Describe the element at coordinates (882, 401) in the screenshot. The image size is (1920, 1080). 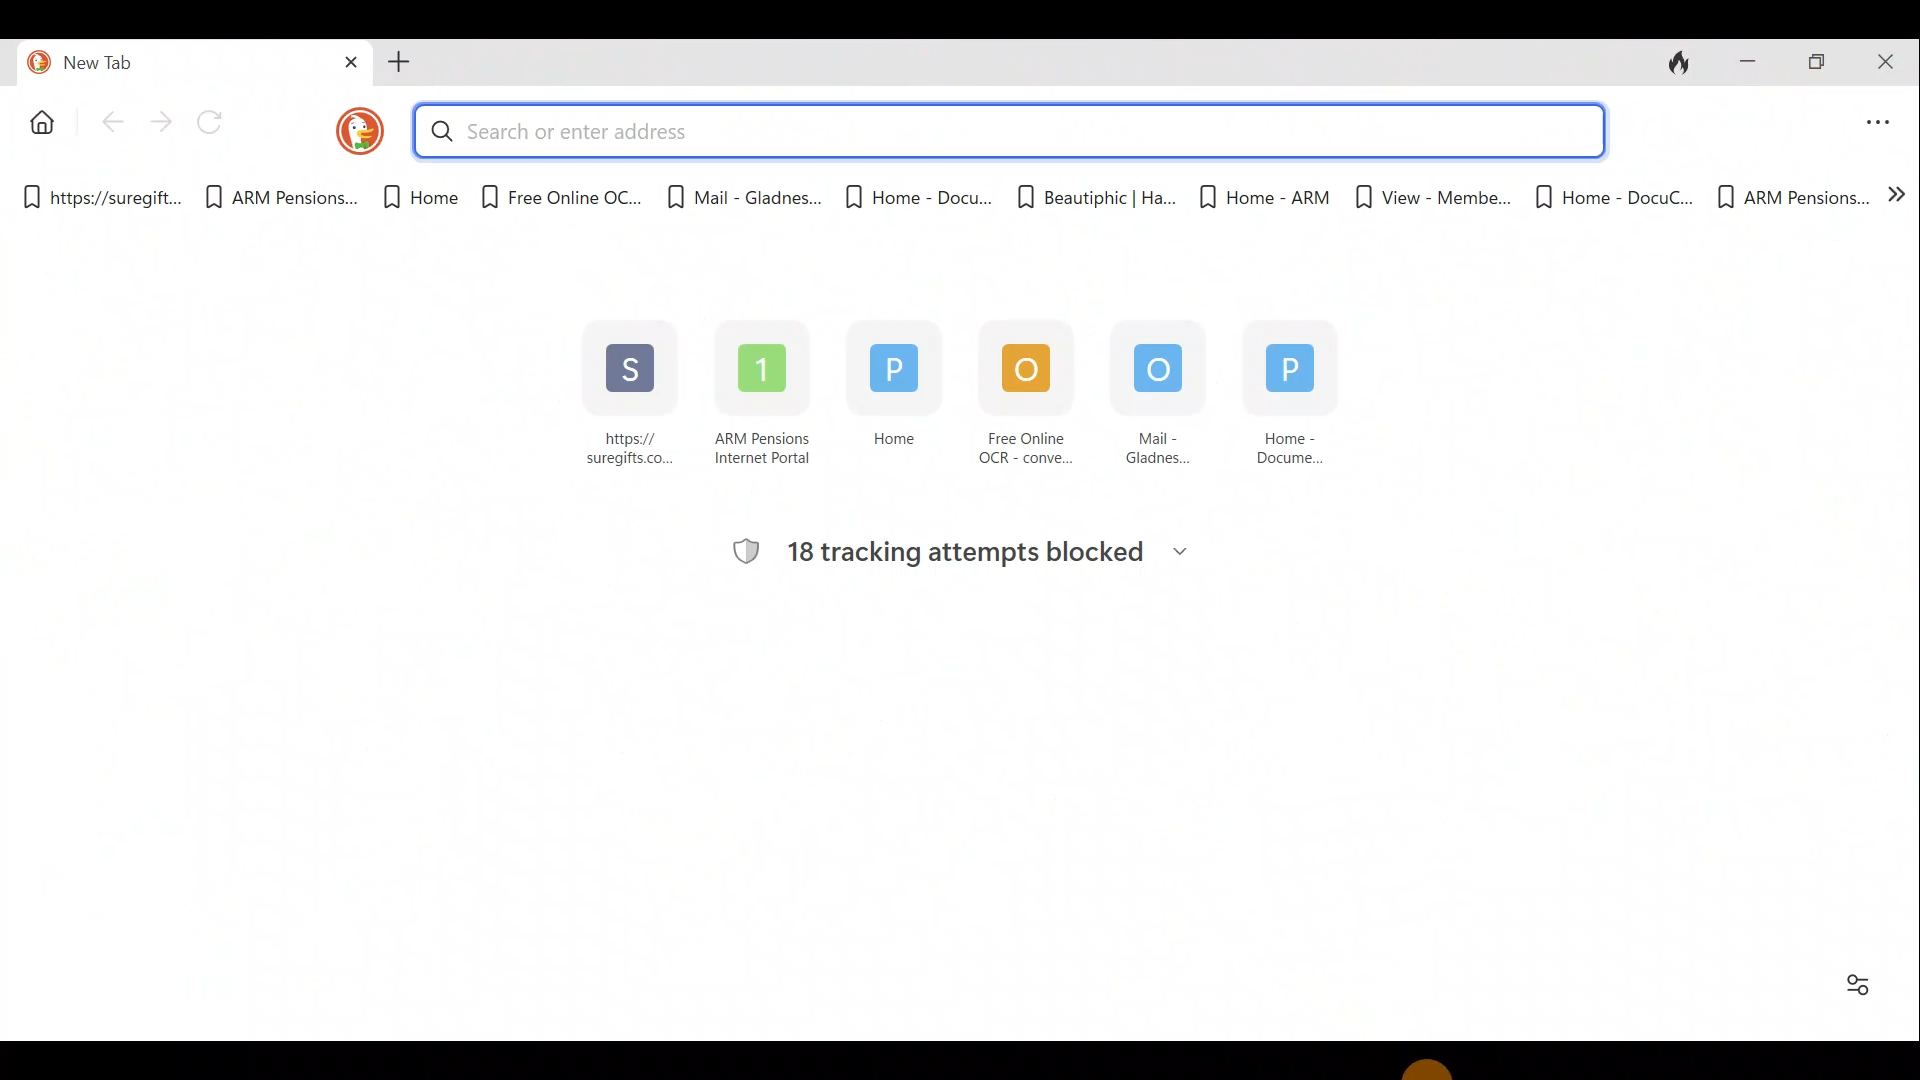
I see `Home` at that location.